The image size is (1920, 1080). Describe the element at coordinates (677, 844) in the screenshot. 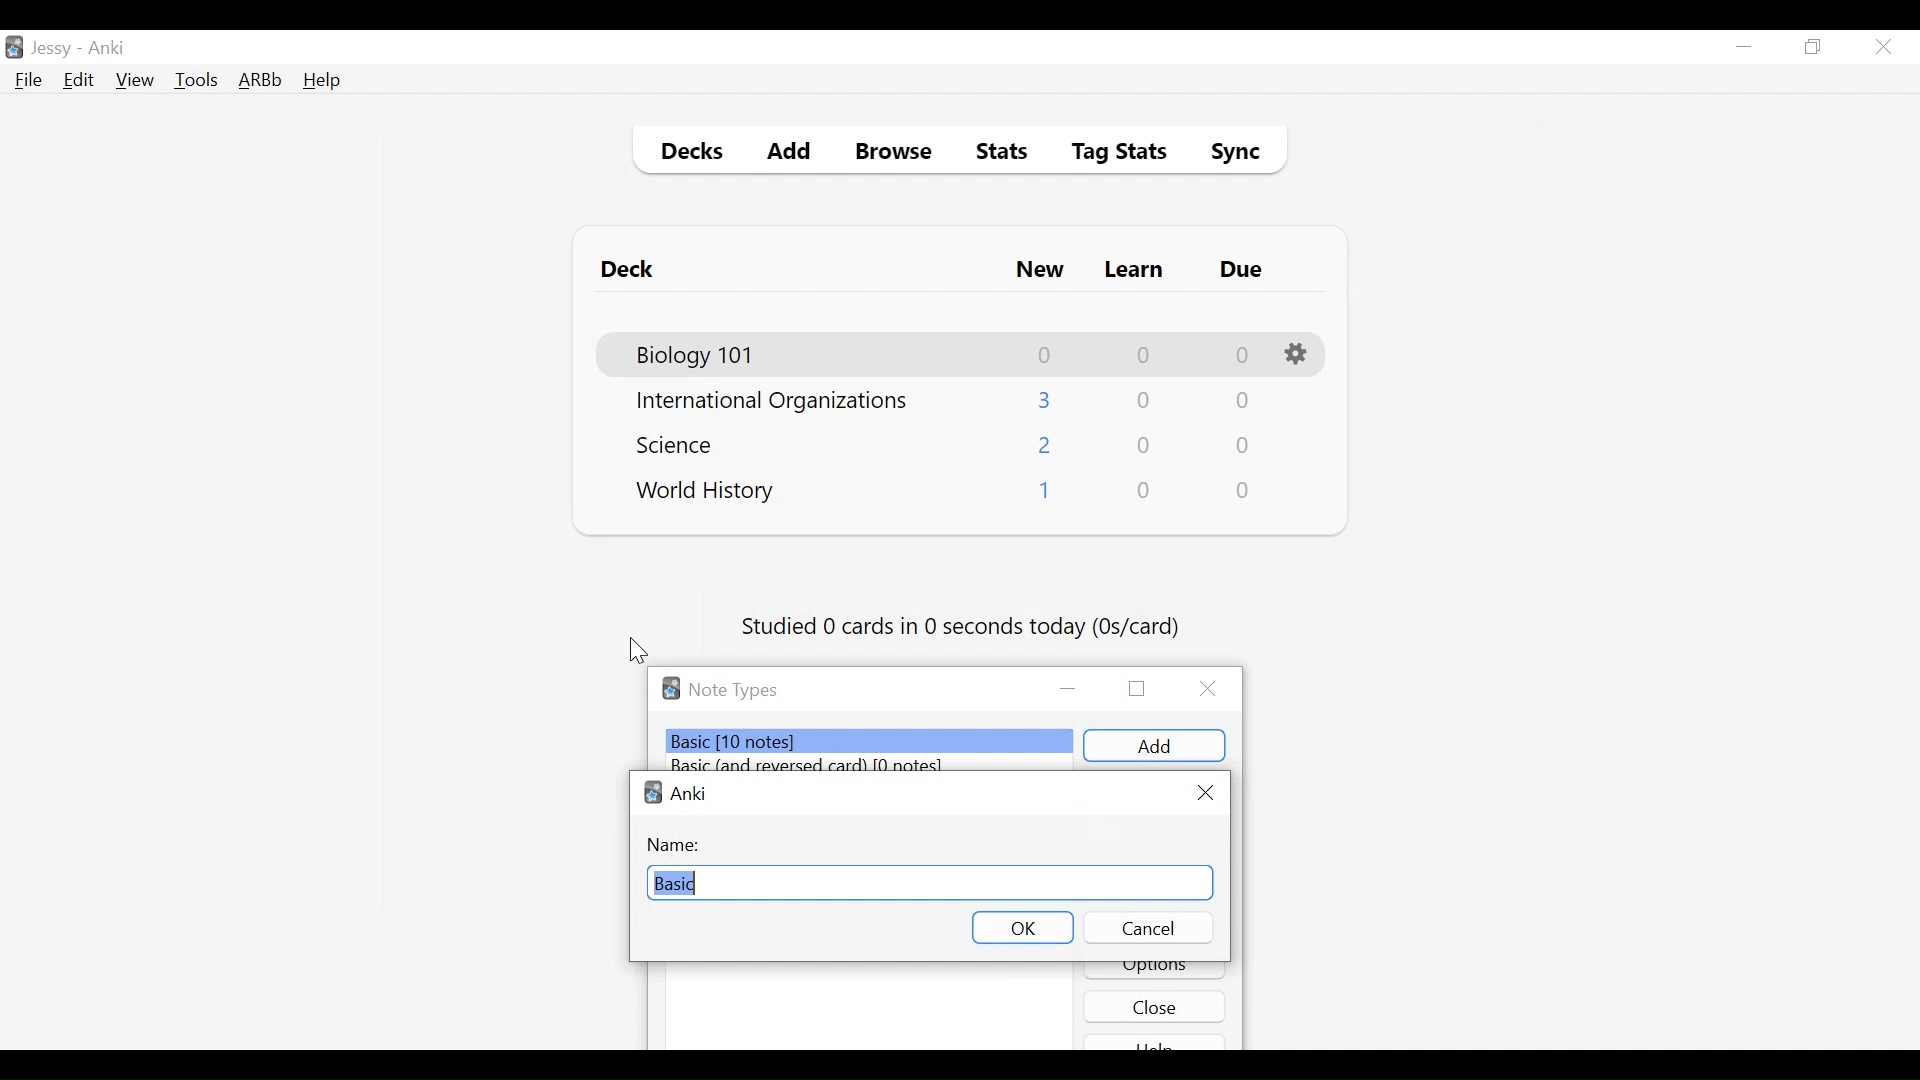

I see `Name` at that location.